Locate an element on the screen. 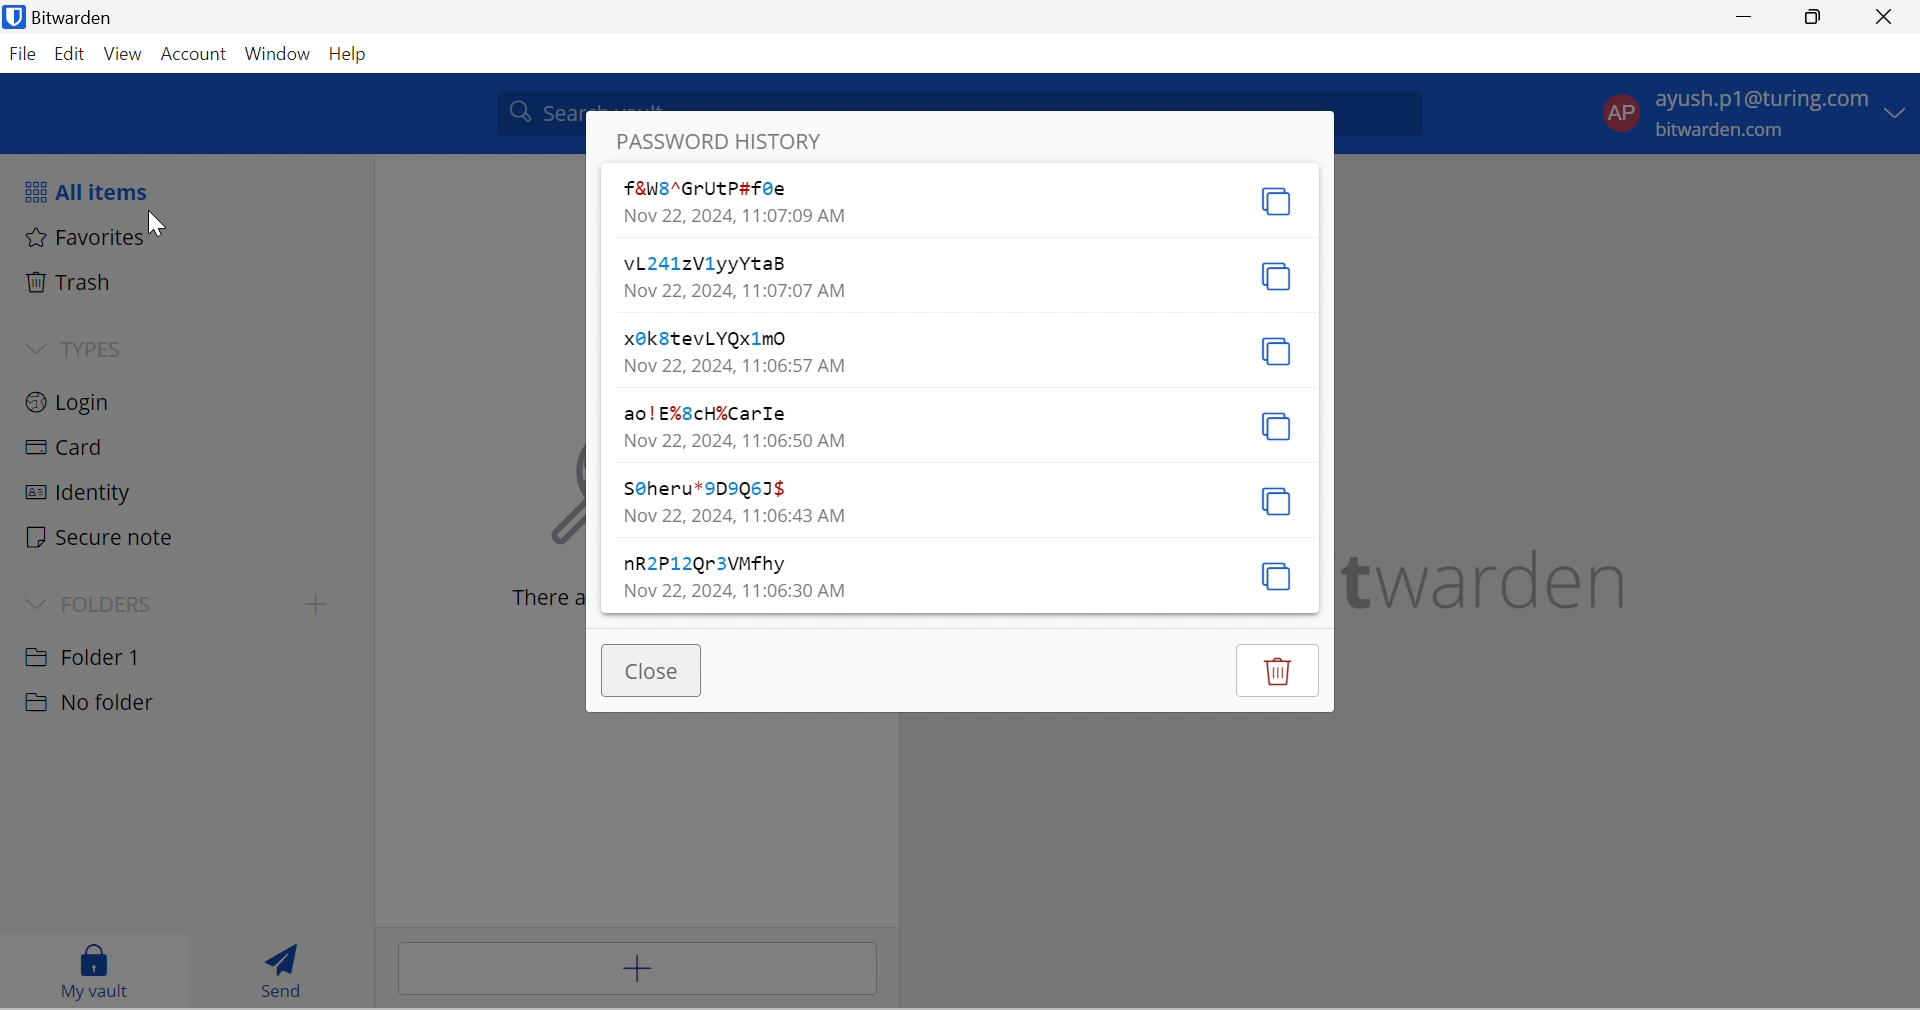 This screenshot has width=1920, height=1010. Add Entry is located at coordinates (637, 969).